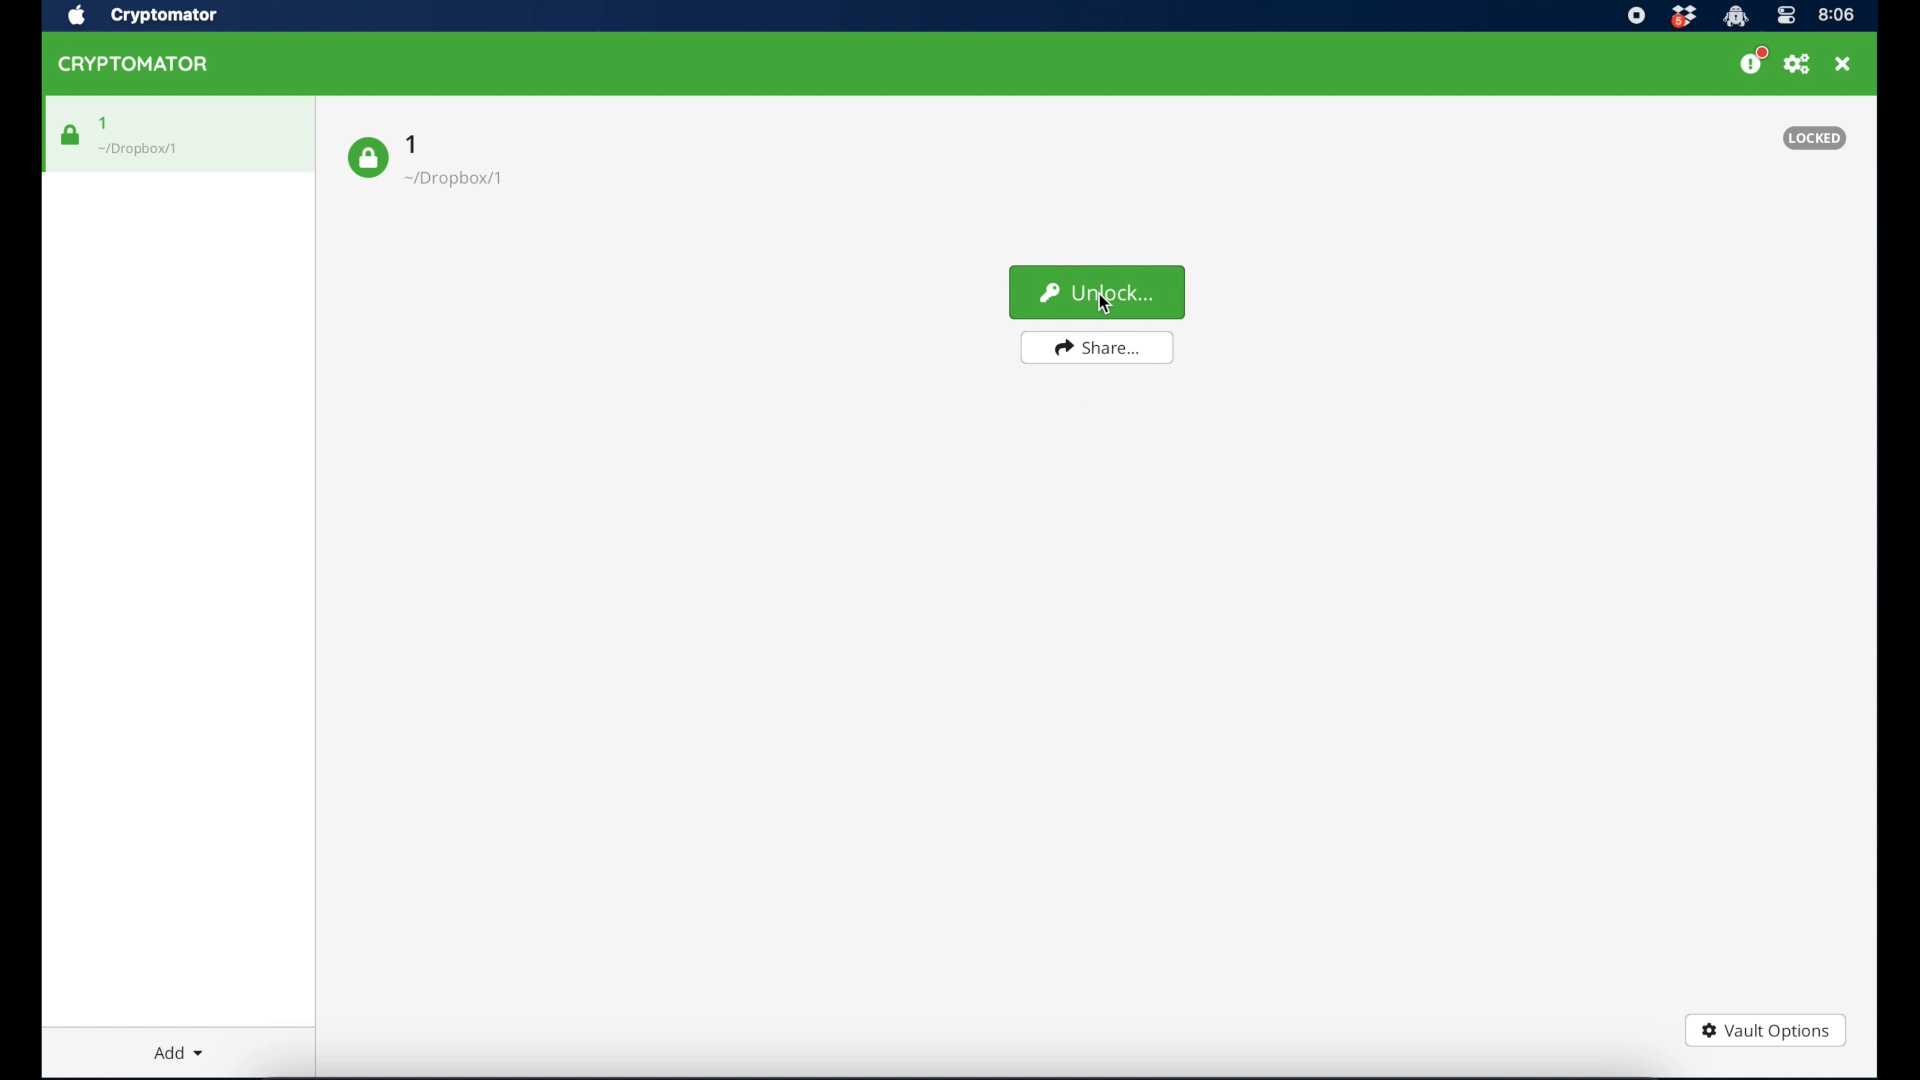  Describe the element at coordinates (1752, 61) in the screenshot. I see `support us` at that location.